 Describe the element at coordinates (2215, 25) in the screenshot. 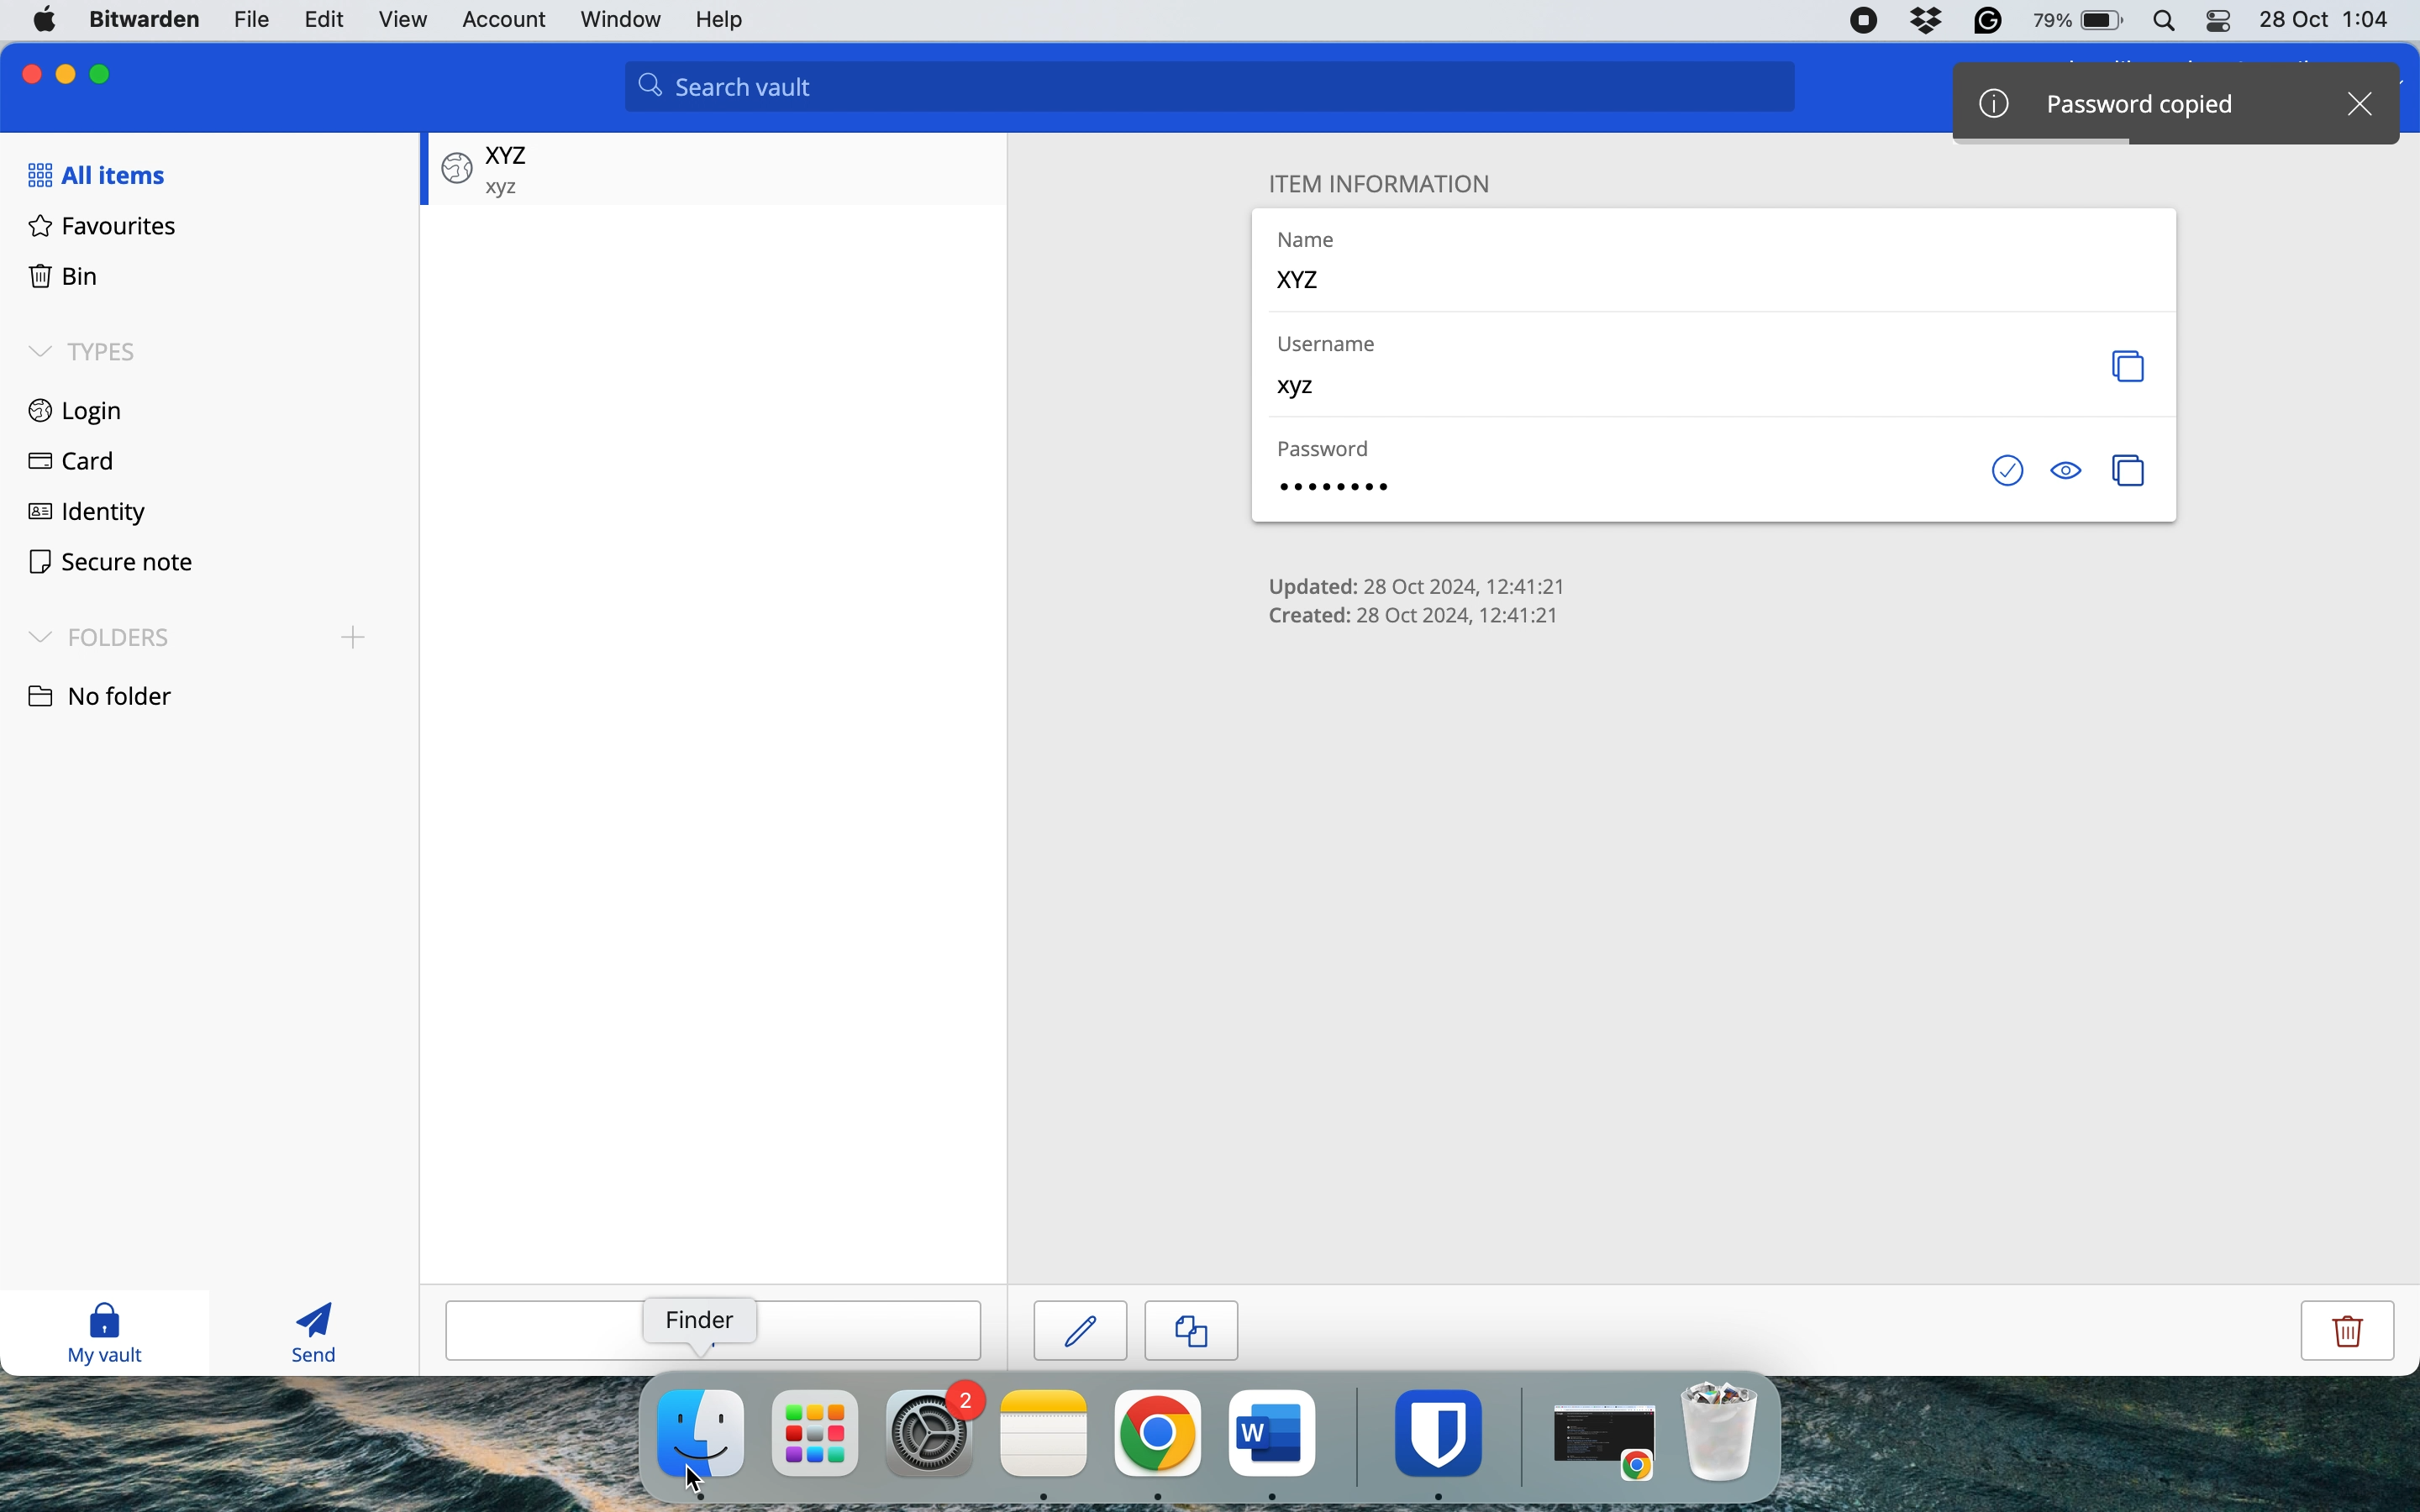

I see `control center` at that location.